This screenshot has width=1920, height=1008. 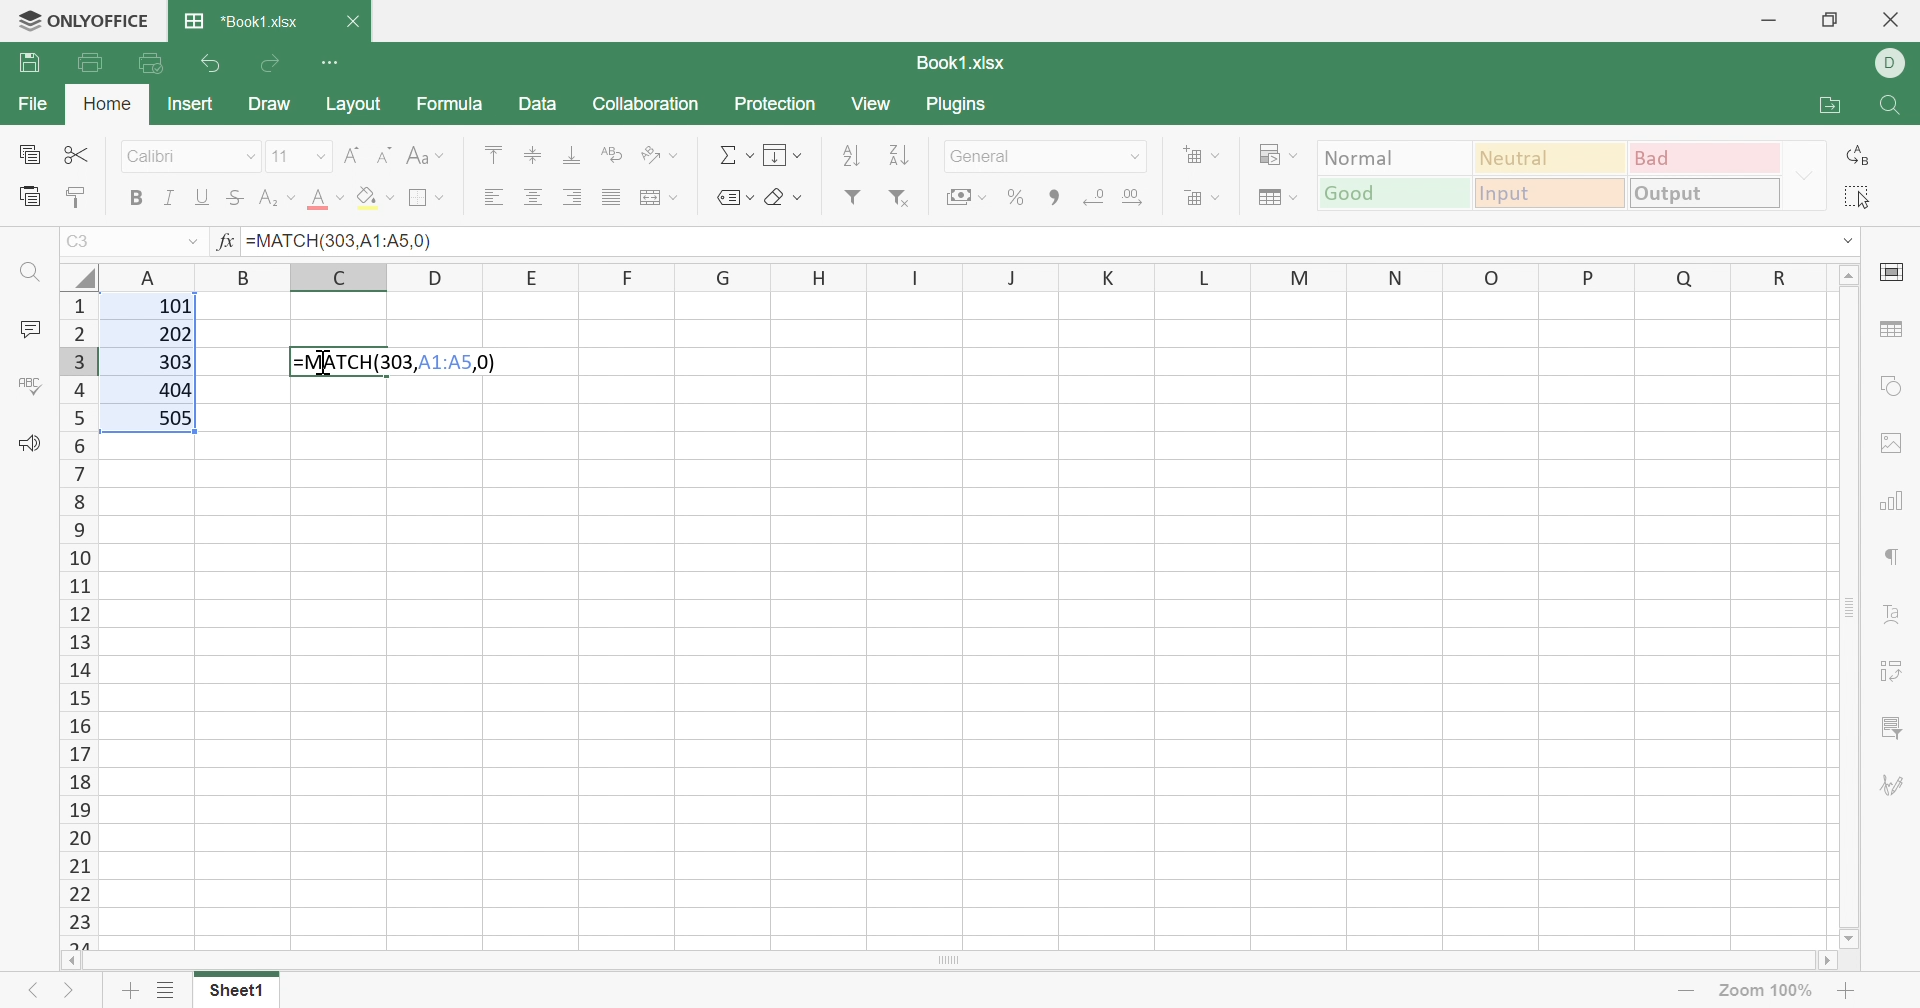 I want to click on Fill, so click(x=374, y=199).